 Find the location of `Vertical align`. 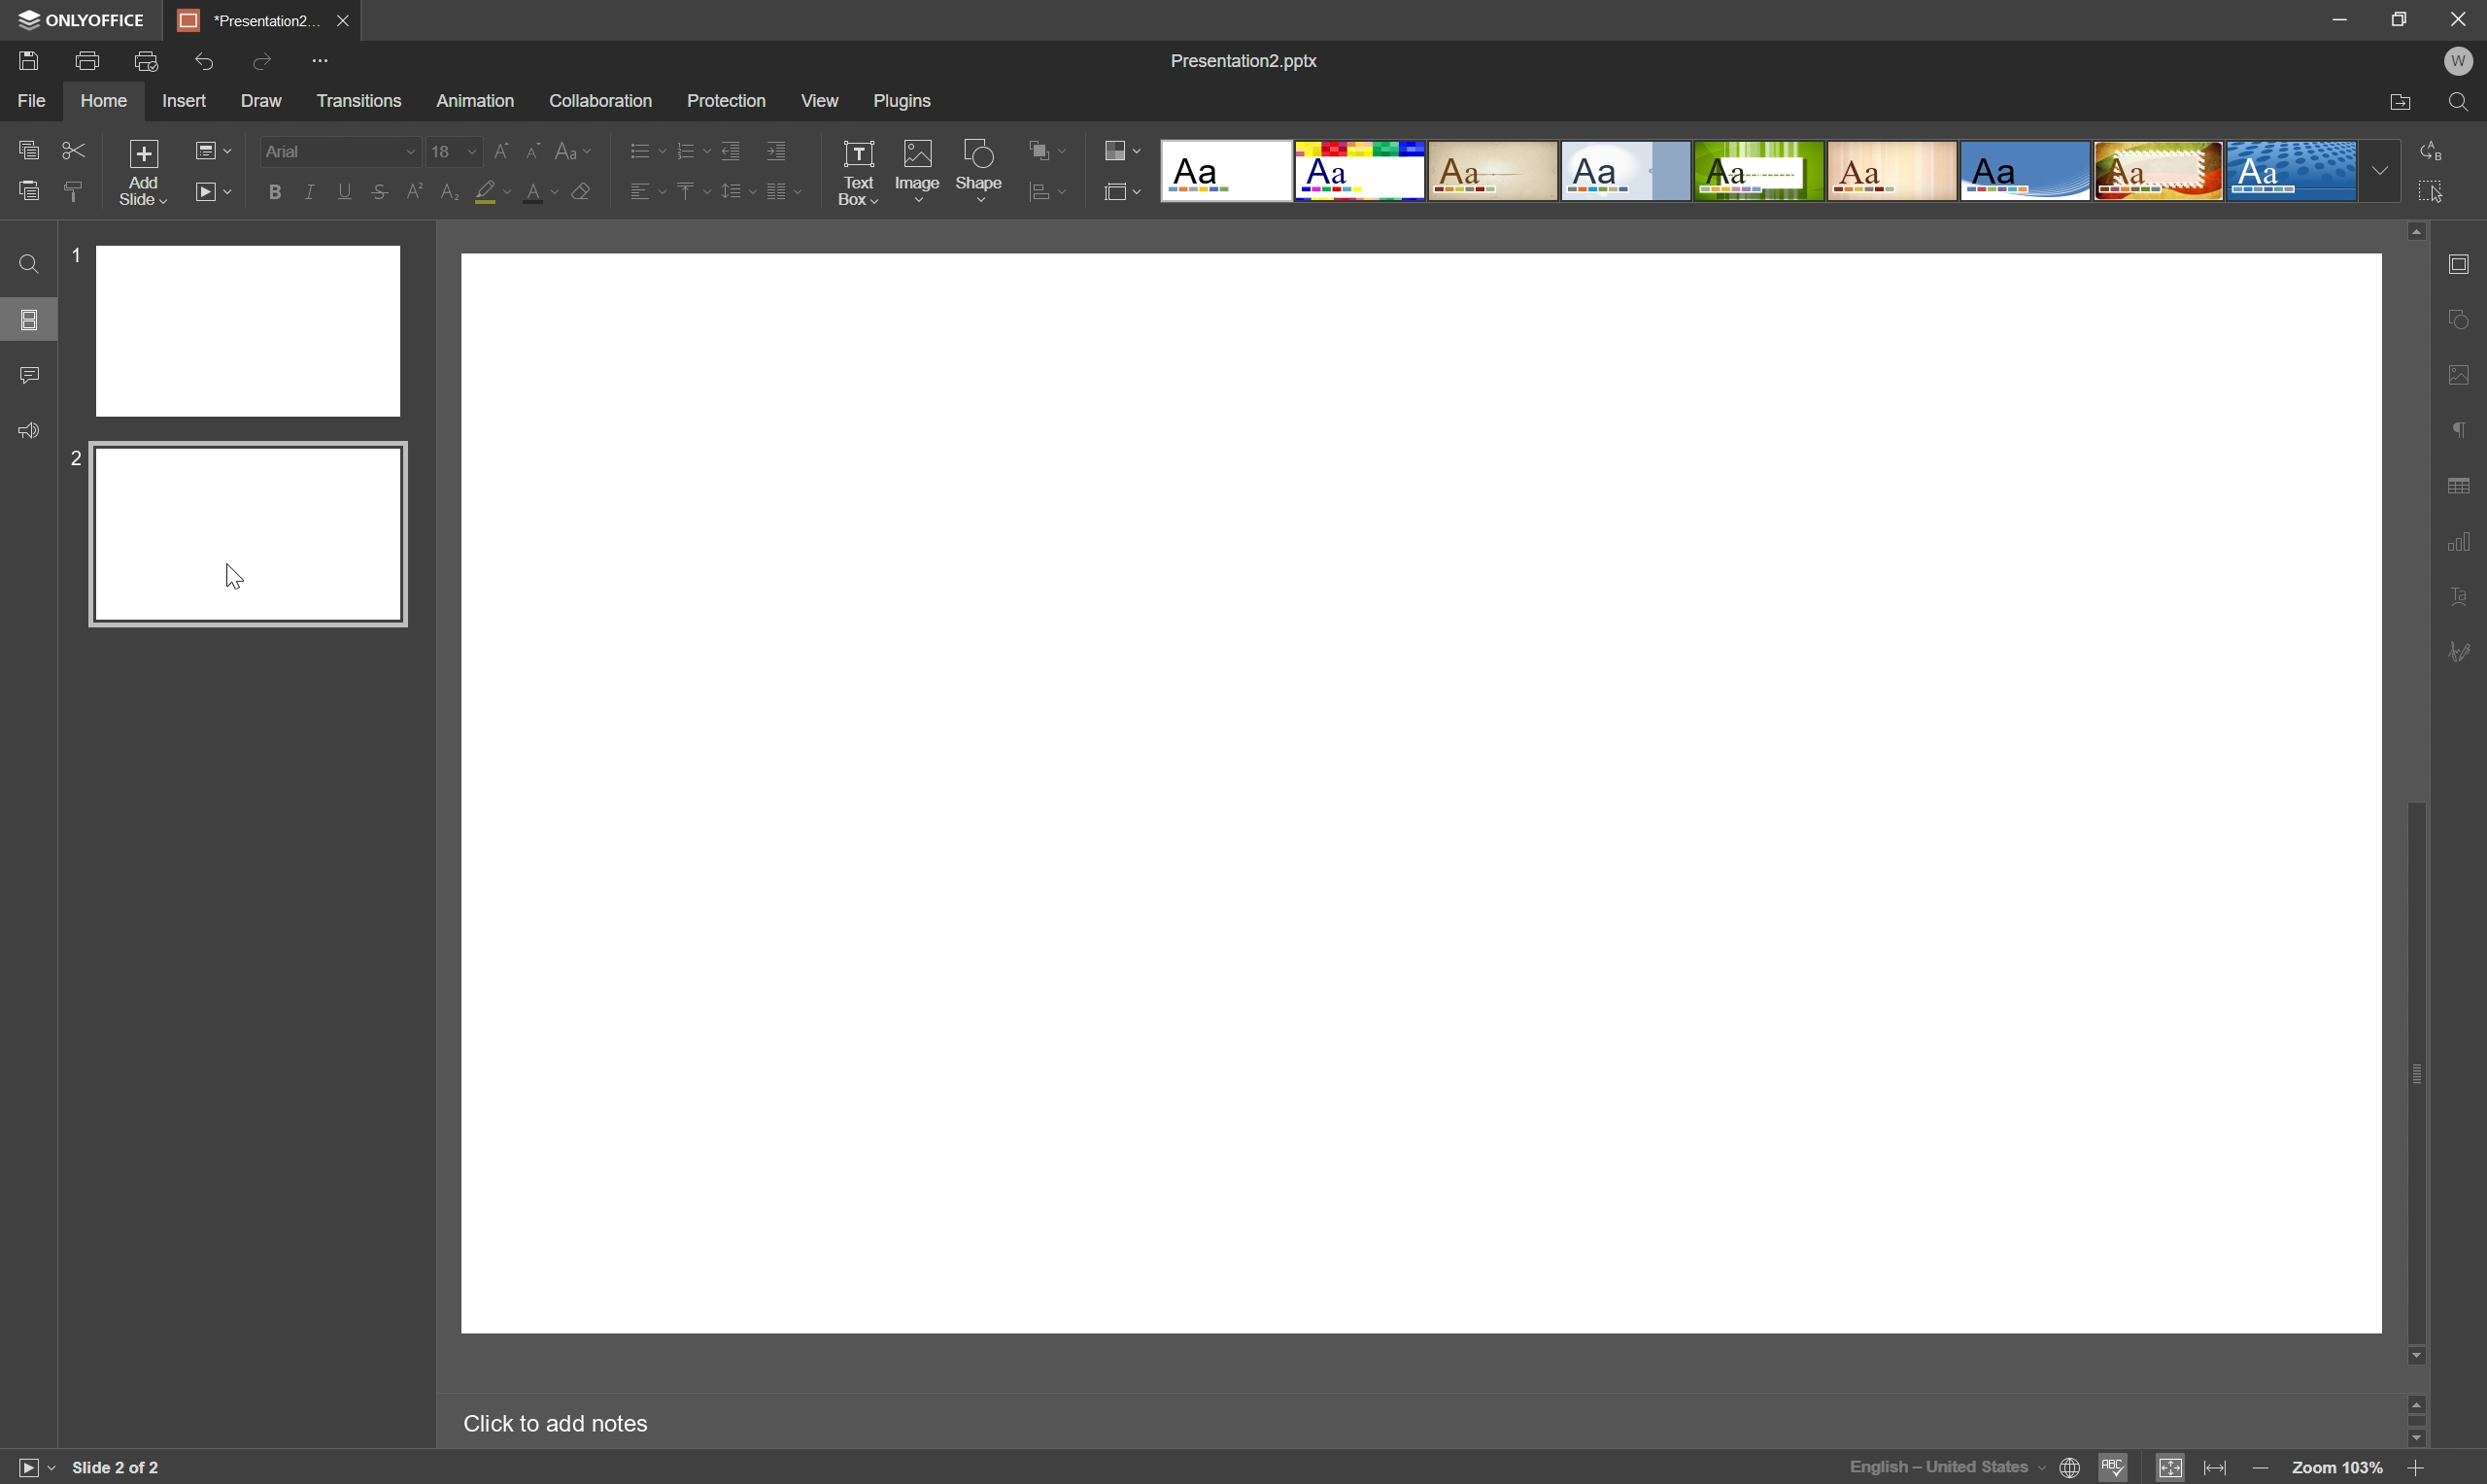

Vertical align is located at coordinates (687, 193).